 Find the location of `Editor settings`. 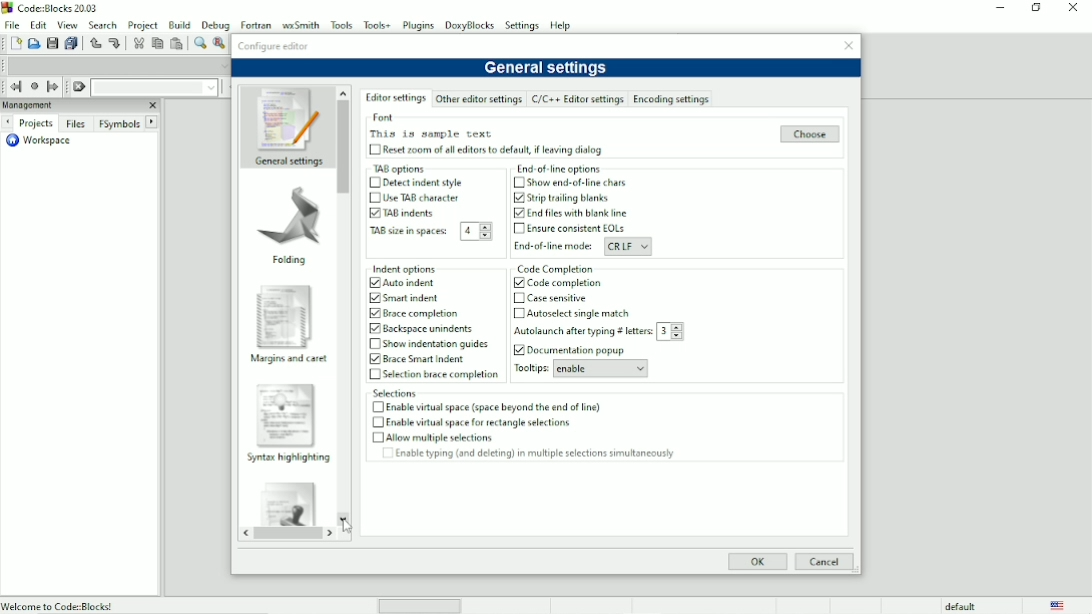

Editor settings is located at coordinates (396, 99).